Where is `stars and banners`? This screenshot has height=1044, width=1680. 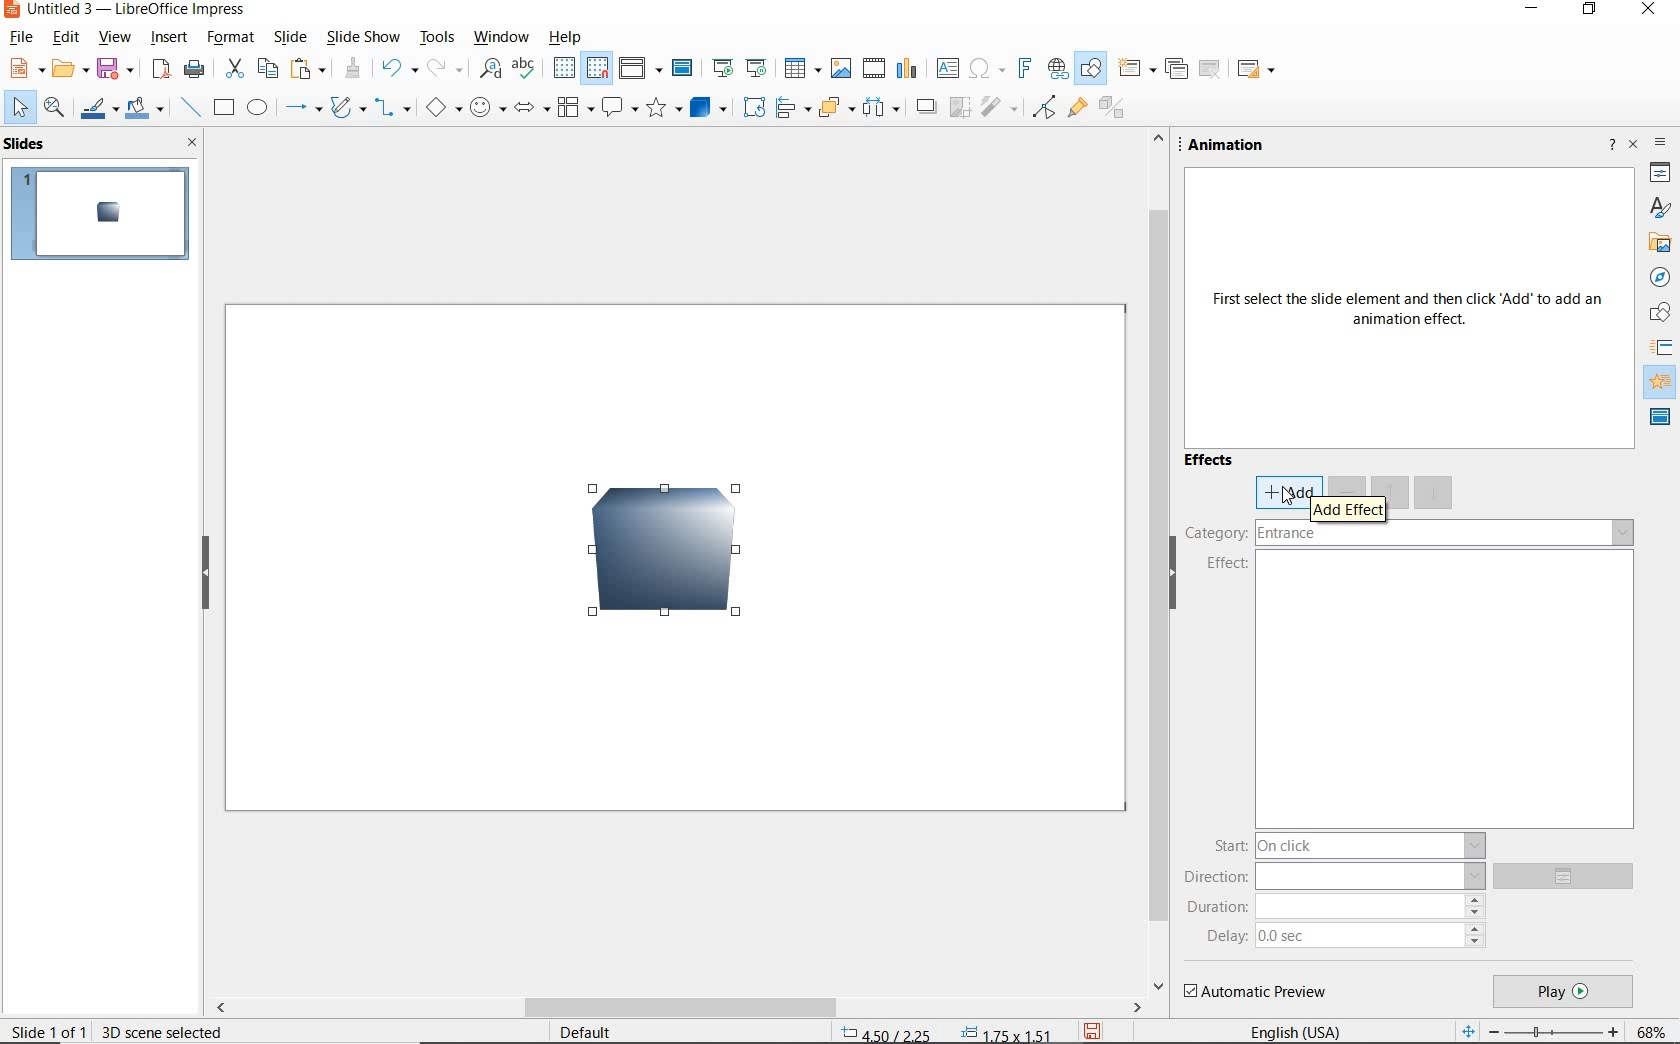
stars and banners is located at coordinates (665, 109).